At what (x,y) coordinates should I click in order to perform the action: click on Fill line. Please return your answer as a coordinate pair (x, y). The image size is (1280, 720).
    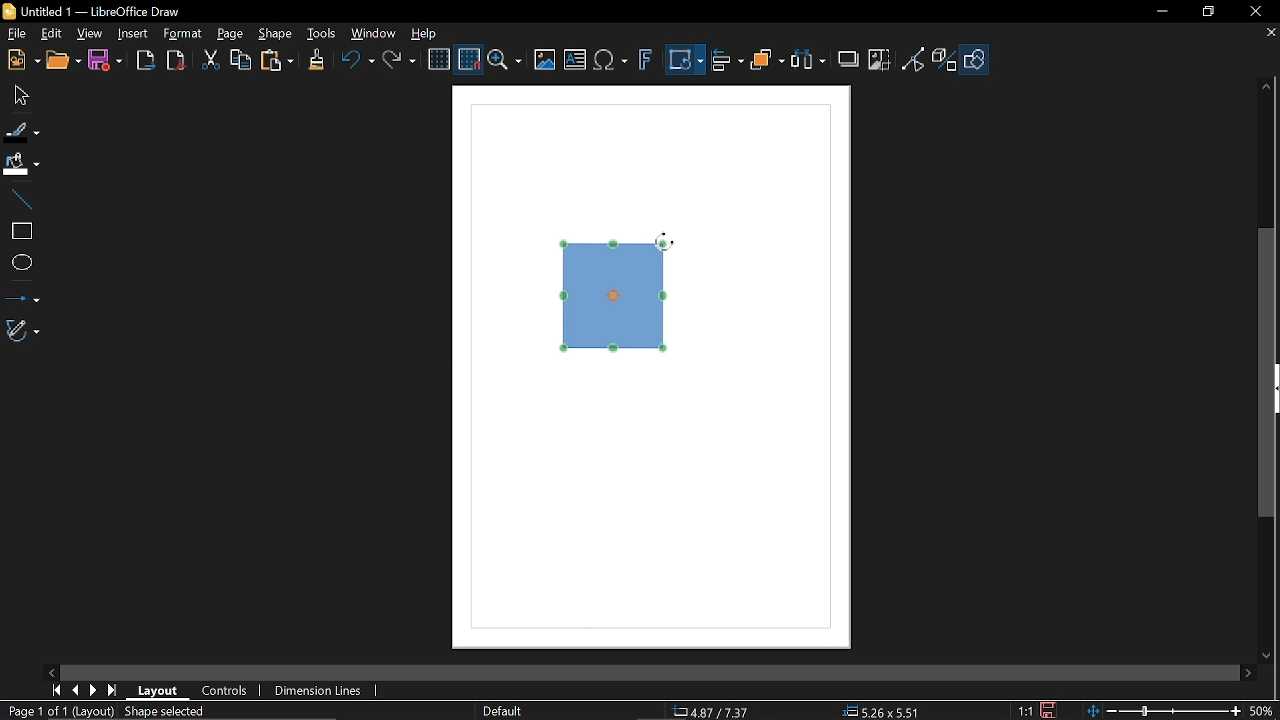
    Looking at the image, I should click on (22, 129).